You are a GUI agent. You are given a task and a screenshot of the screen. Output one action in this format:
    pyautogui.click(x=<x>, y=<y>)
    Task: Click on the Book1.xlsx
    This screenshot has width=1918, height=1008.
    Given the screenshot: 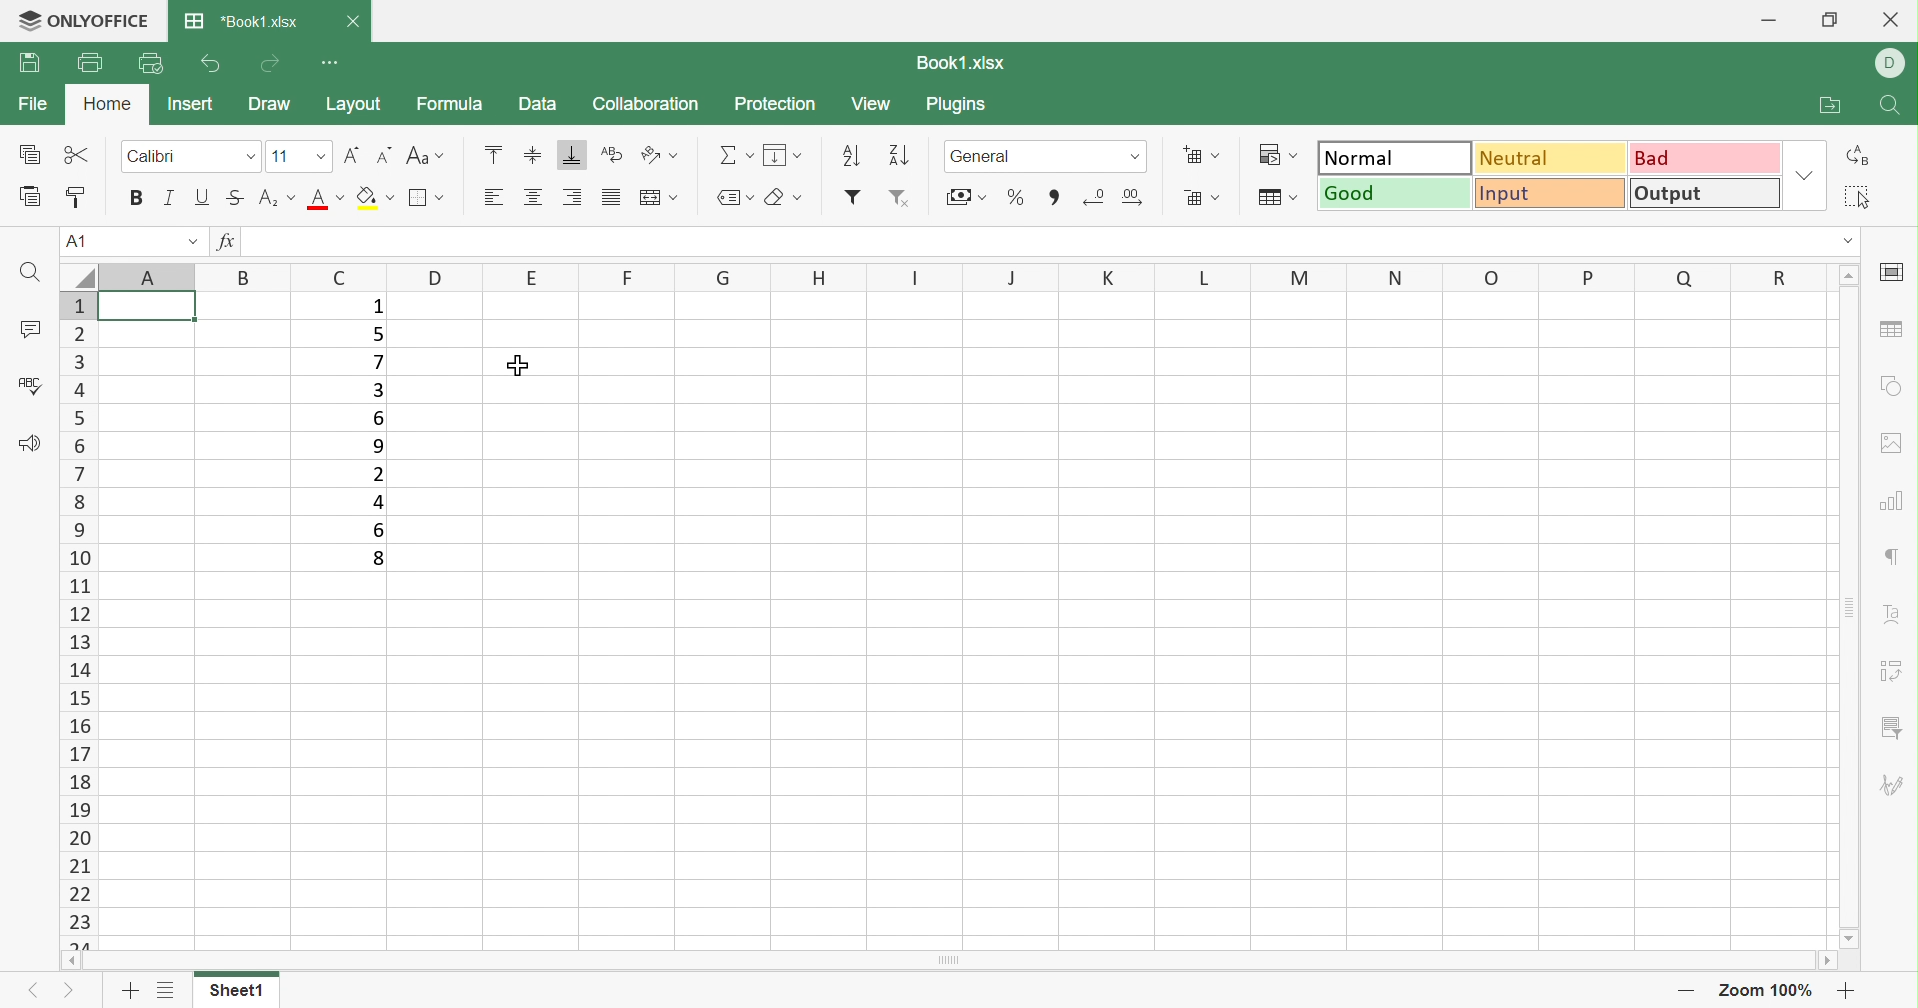 What is the action you would take?
    pyautogui.click(x=963, y=60)
    